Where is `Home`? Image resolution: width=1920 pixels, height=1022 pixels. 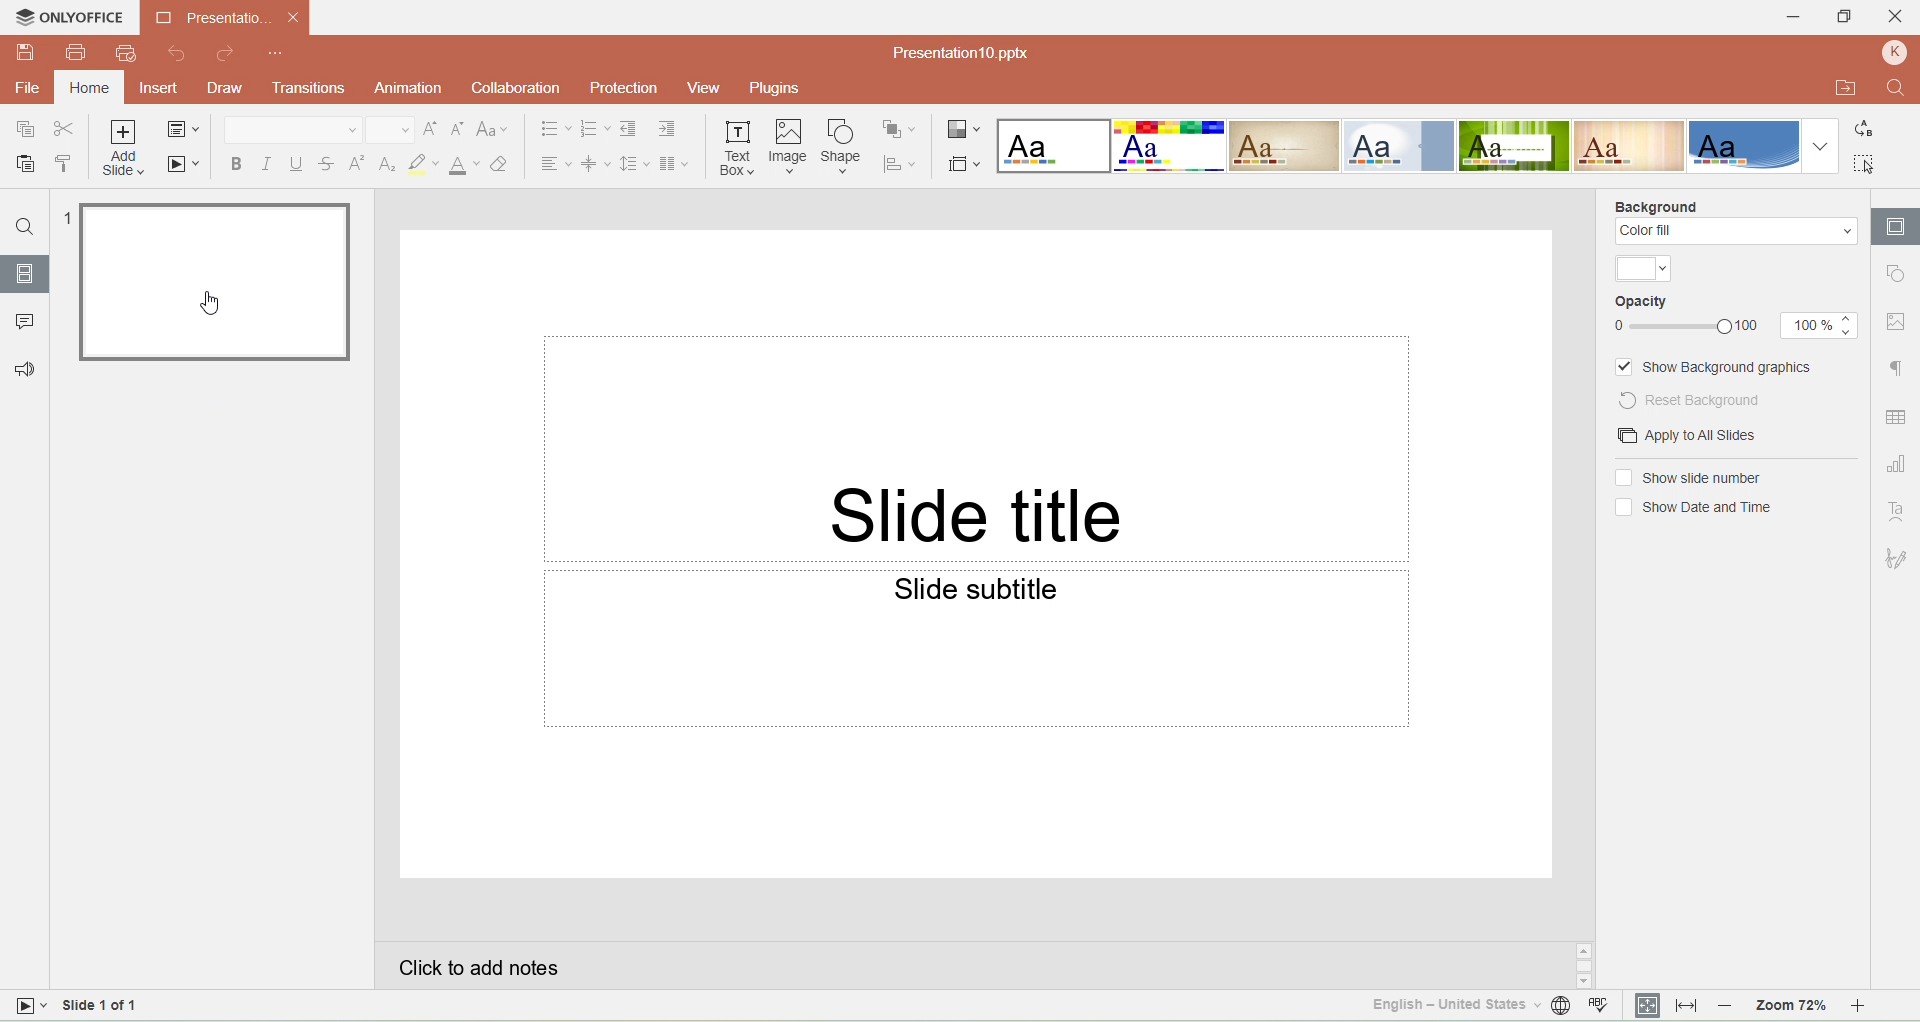 Home is located at coordinates (89, 88).